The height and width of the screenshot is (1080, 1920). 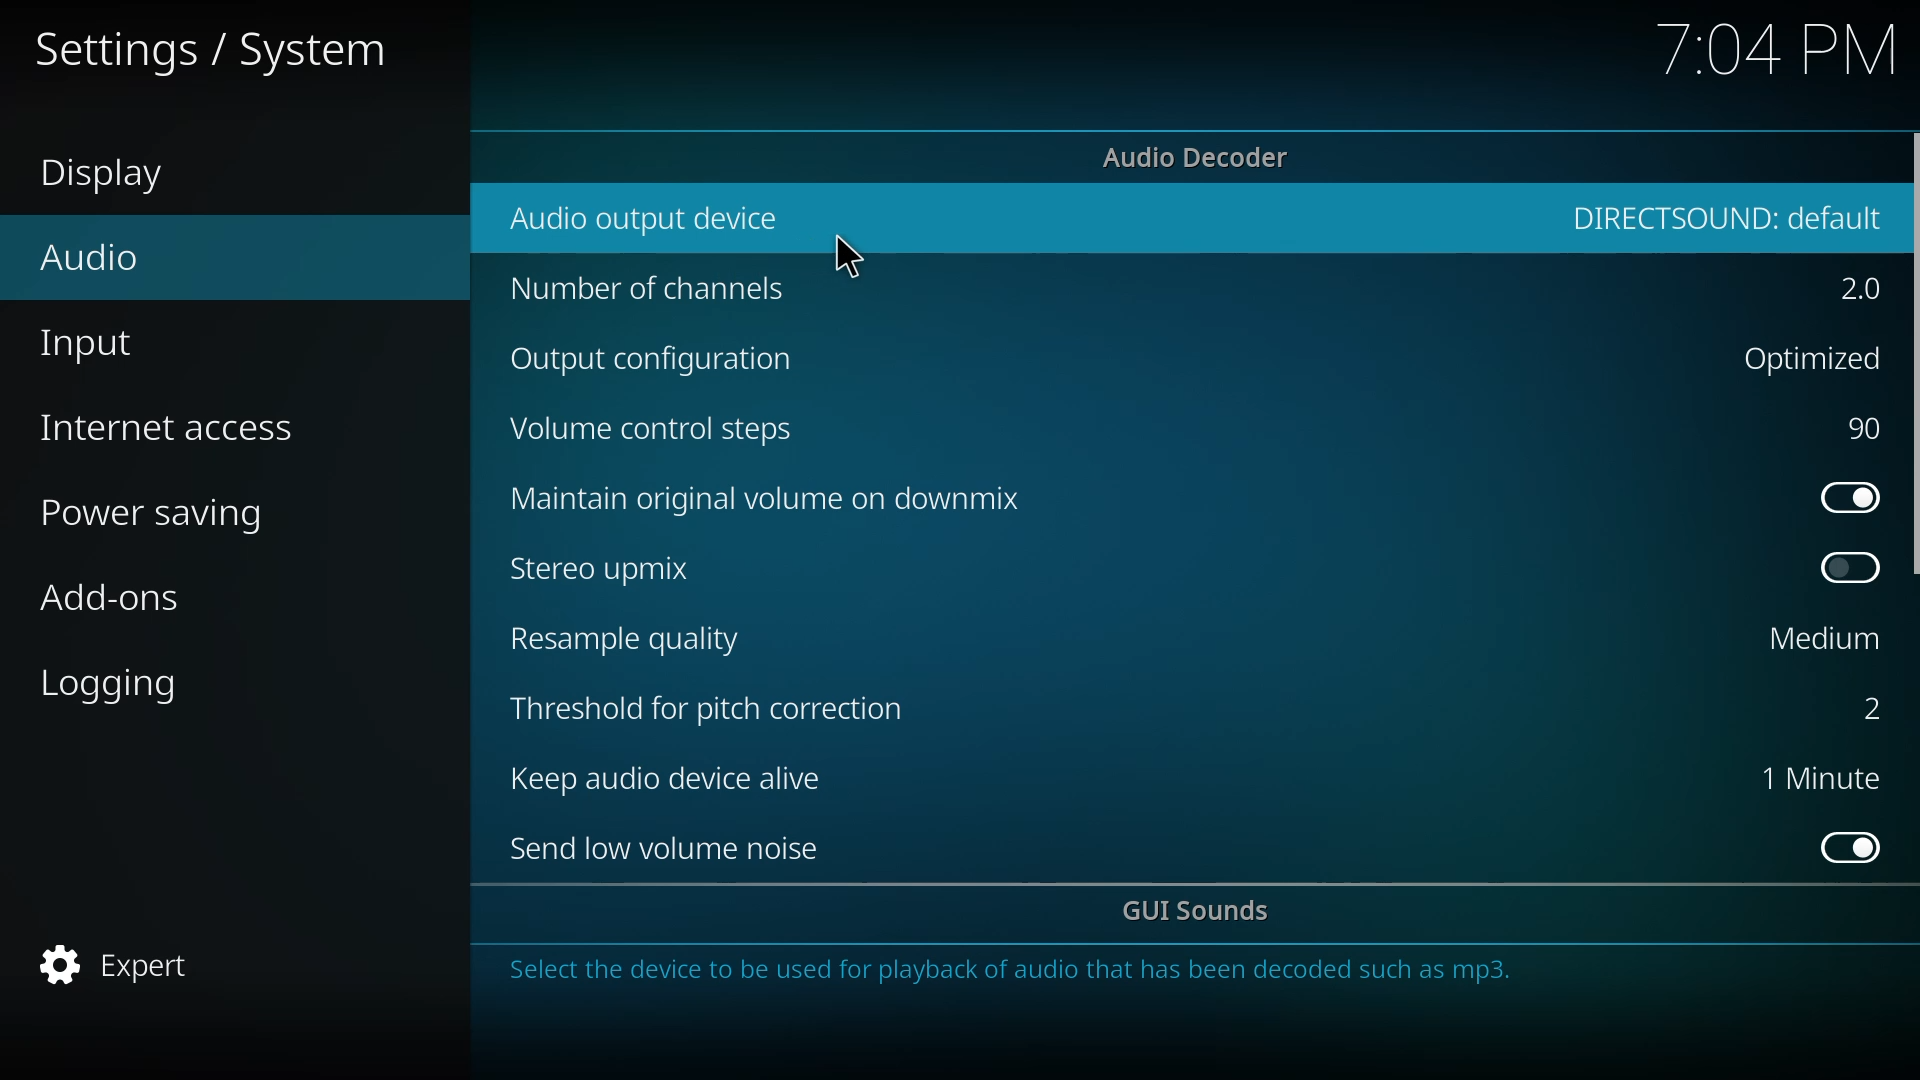 I want to click on scroll bar, so click(x=1926, y=352).